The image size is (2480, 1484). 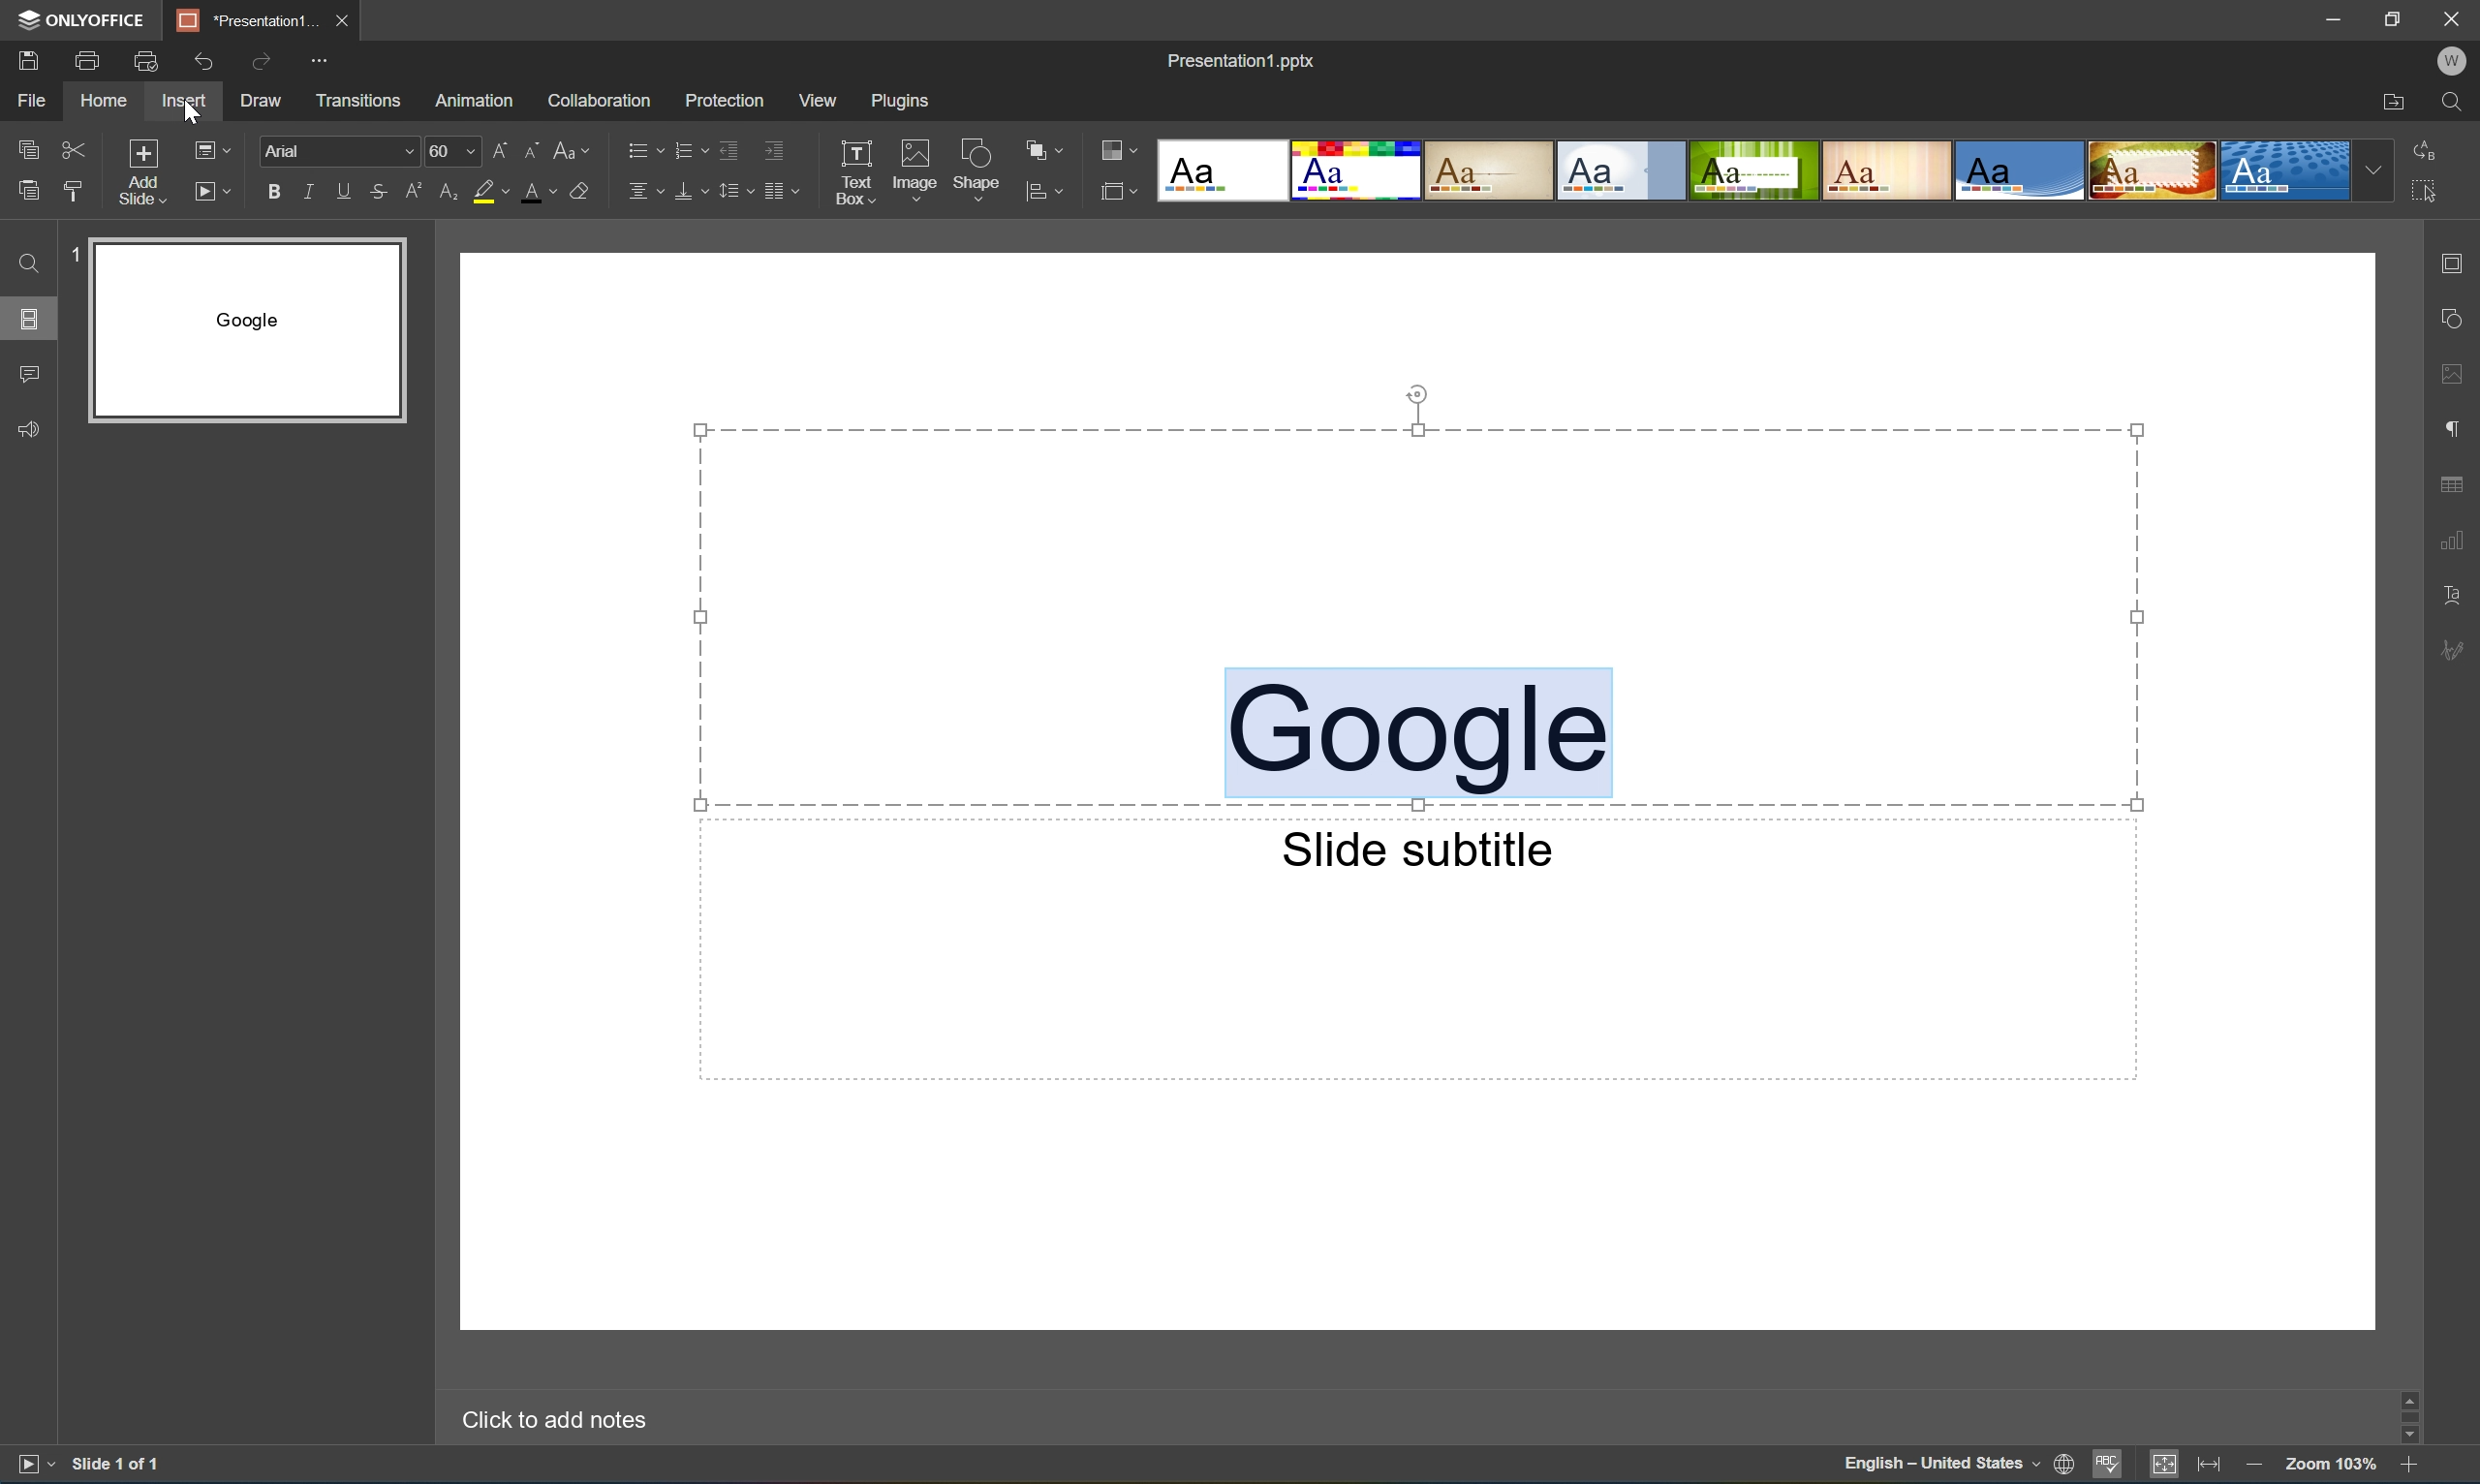 What do you see at coordinates (1356, 170) in the screenshot?
I see `Basic` at bounding box center [1356, 170].